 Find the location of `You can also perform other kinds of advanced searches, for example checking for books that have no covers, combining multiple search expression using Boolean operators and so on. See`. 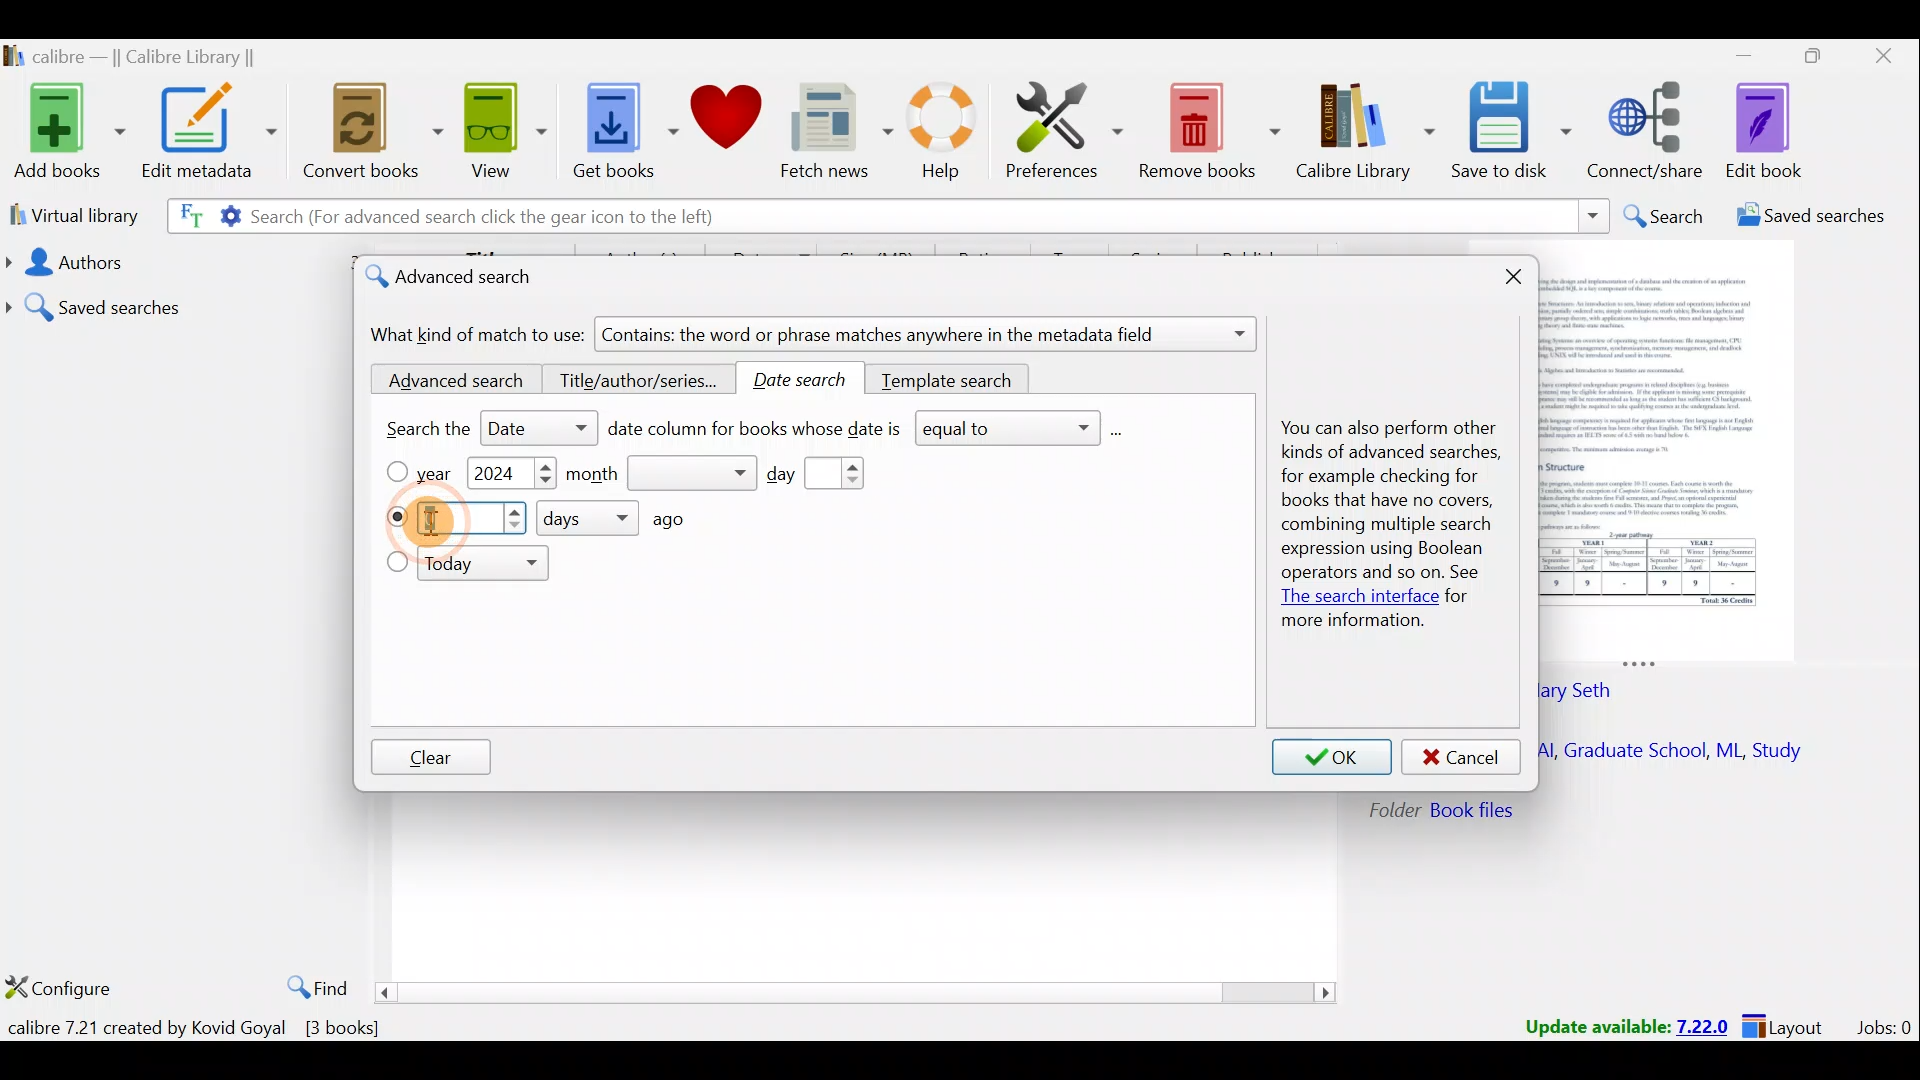

You can also perform other kinds of advanced searches, for example checking for books that have no covers, combining multiple search expression using Boolean operators and so on. See is located at coordinates (1385, 504).